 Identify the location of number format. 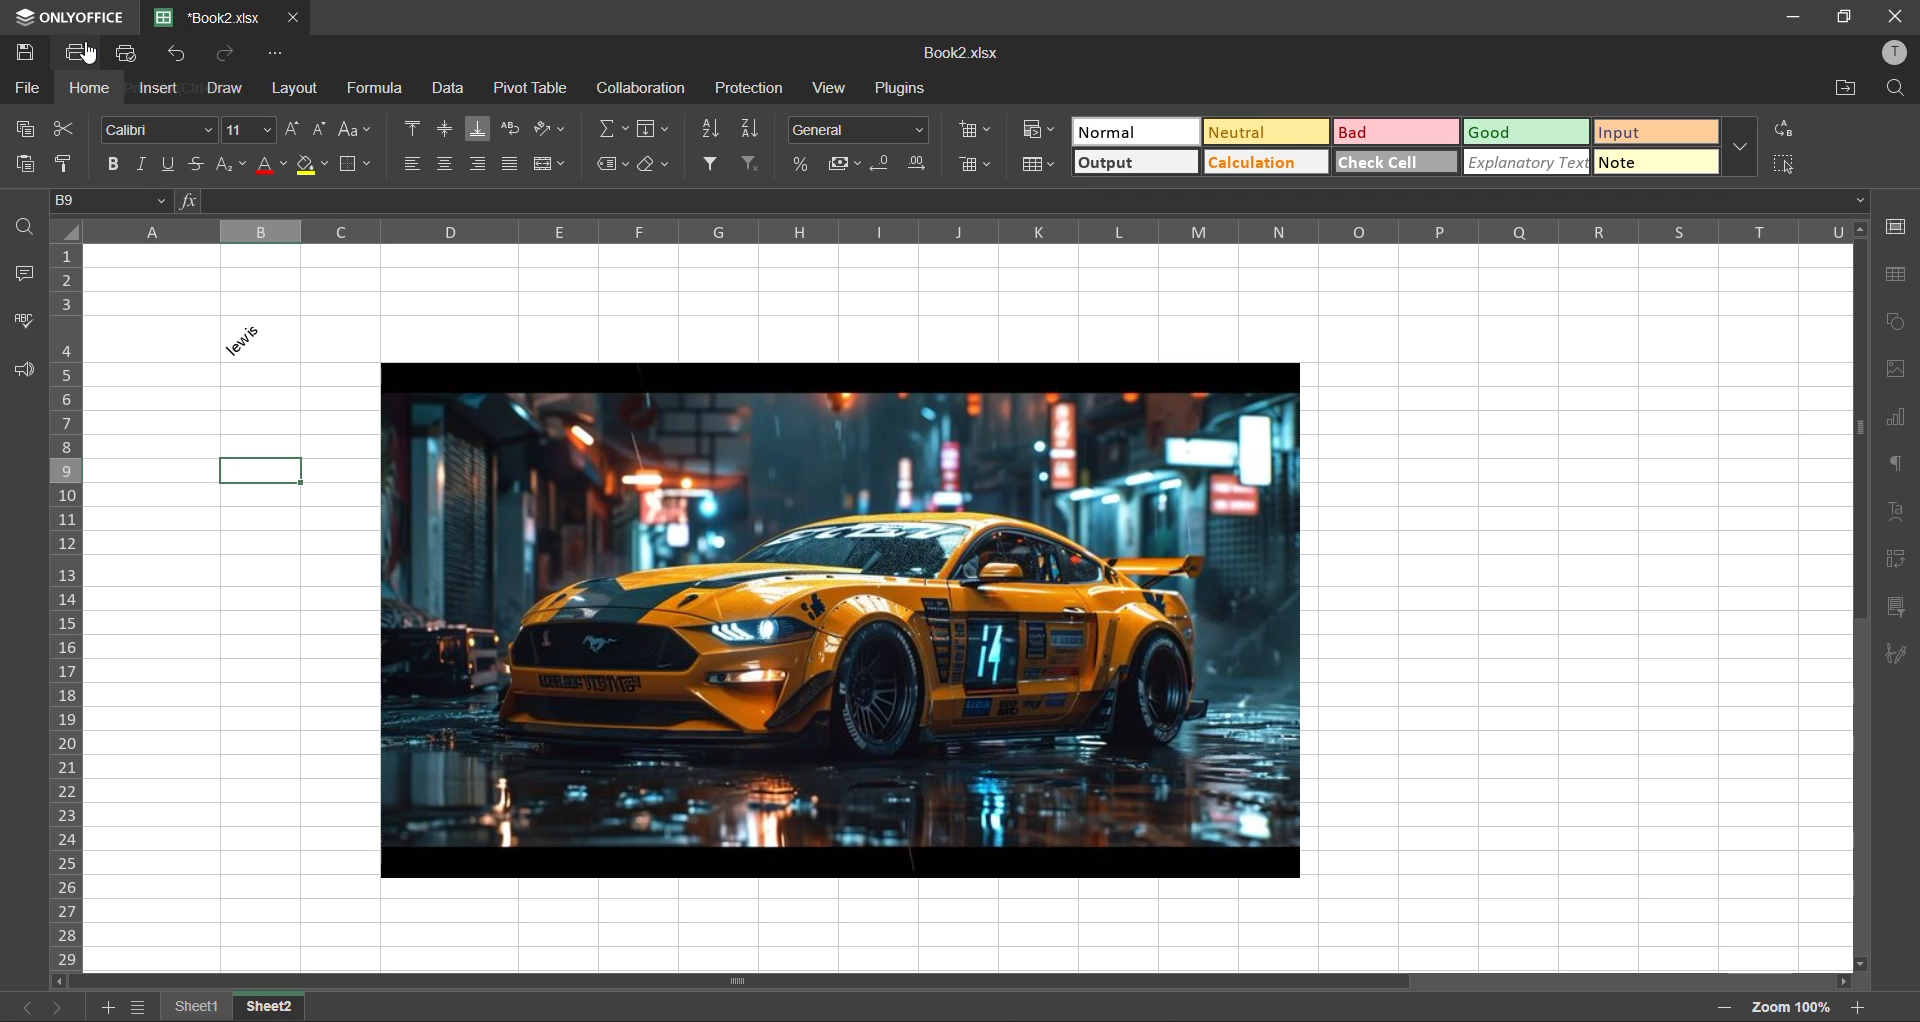
(858, 132).